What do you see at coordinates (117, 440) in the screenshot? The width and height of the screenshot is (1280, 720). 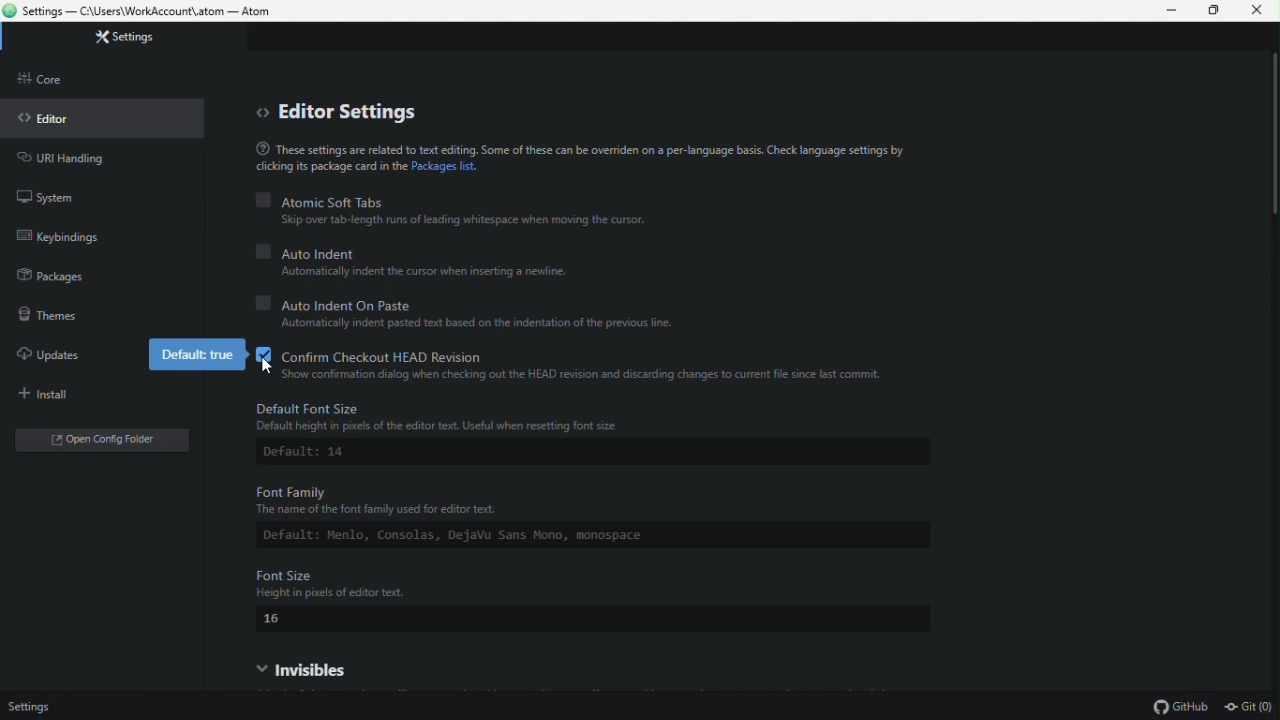 I see `Open folder` at bounding box center [117, 440].